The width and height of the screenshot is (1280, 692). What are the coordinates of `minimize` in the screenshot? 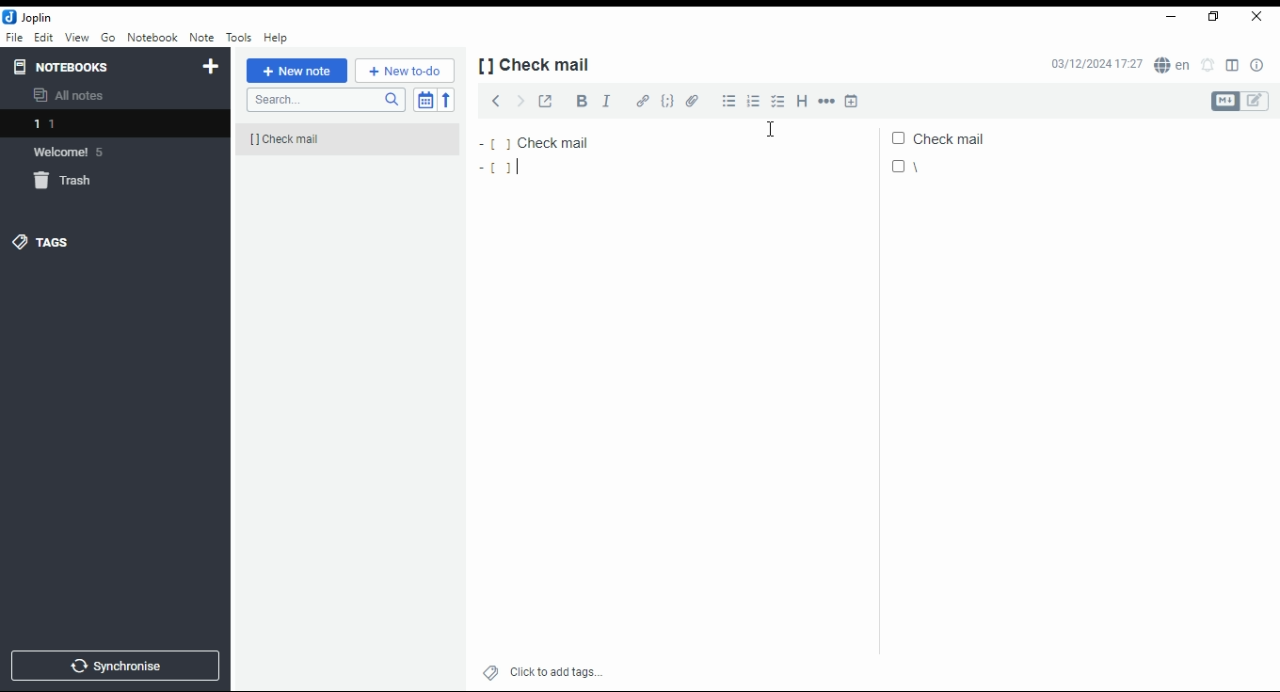 It's located at (1170, 16).